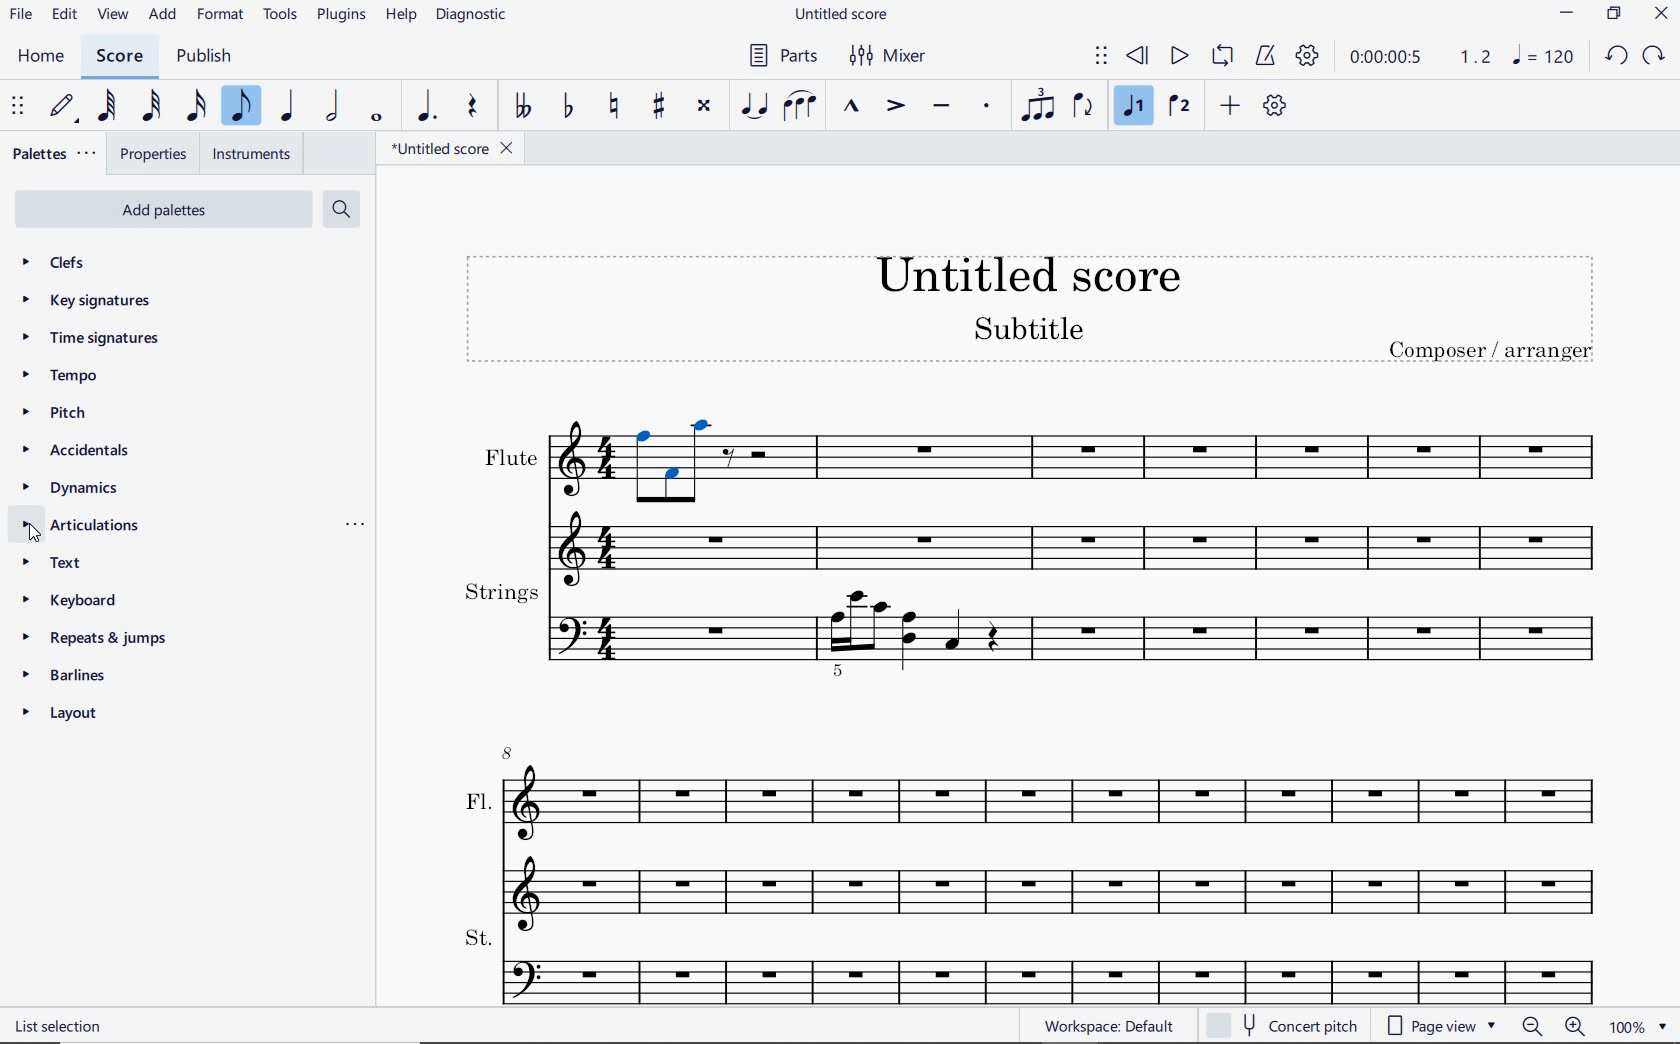 The height and width of the screenshot is (1044, 1680). Describe the element at coordinates (1440, 1026) in the screenshot. I see `page view` at that location.